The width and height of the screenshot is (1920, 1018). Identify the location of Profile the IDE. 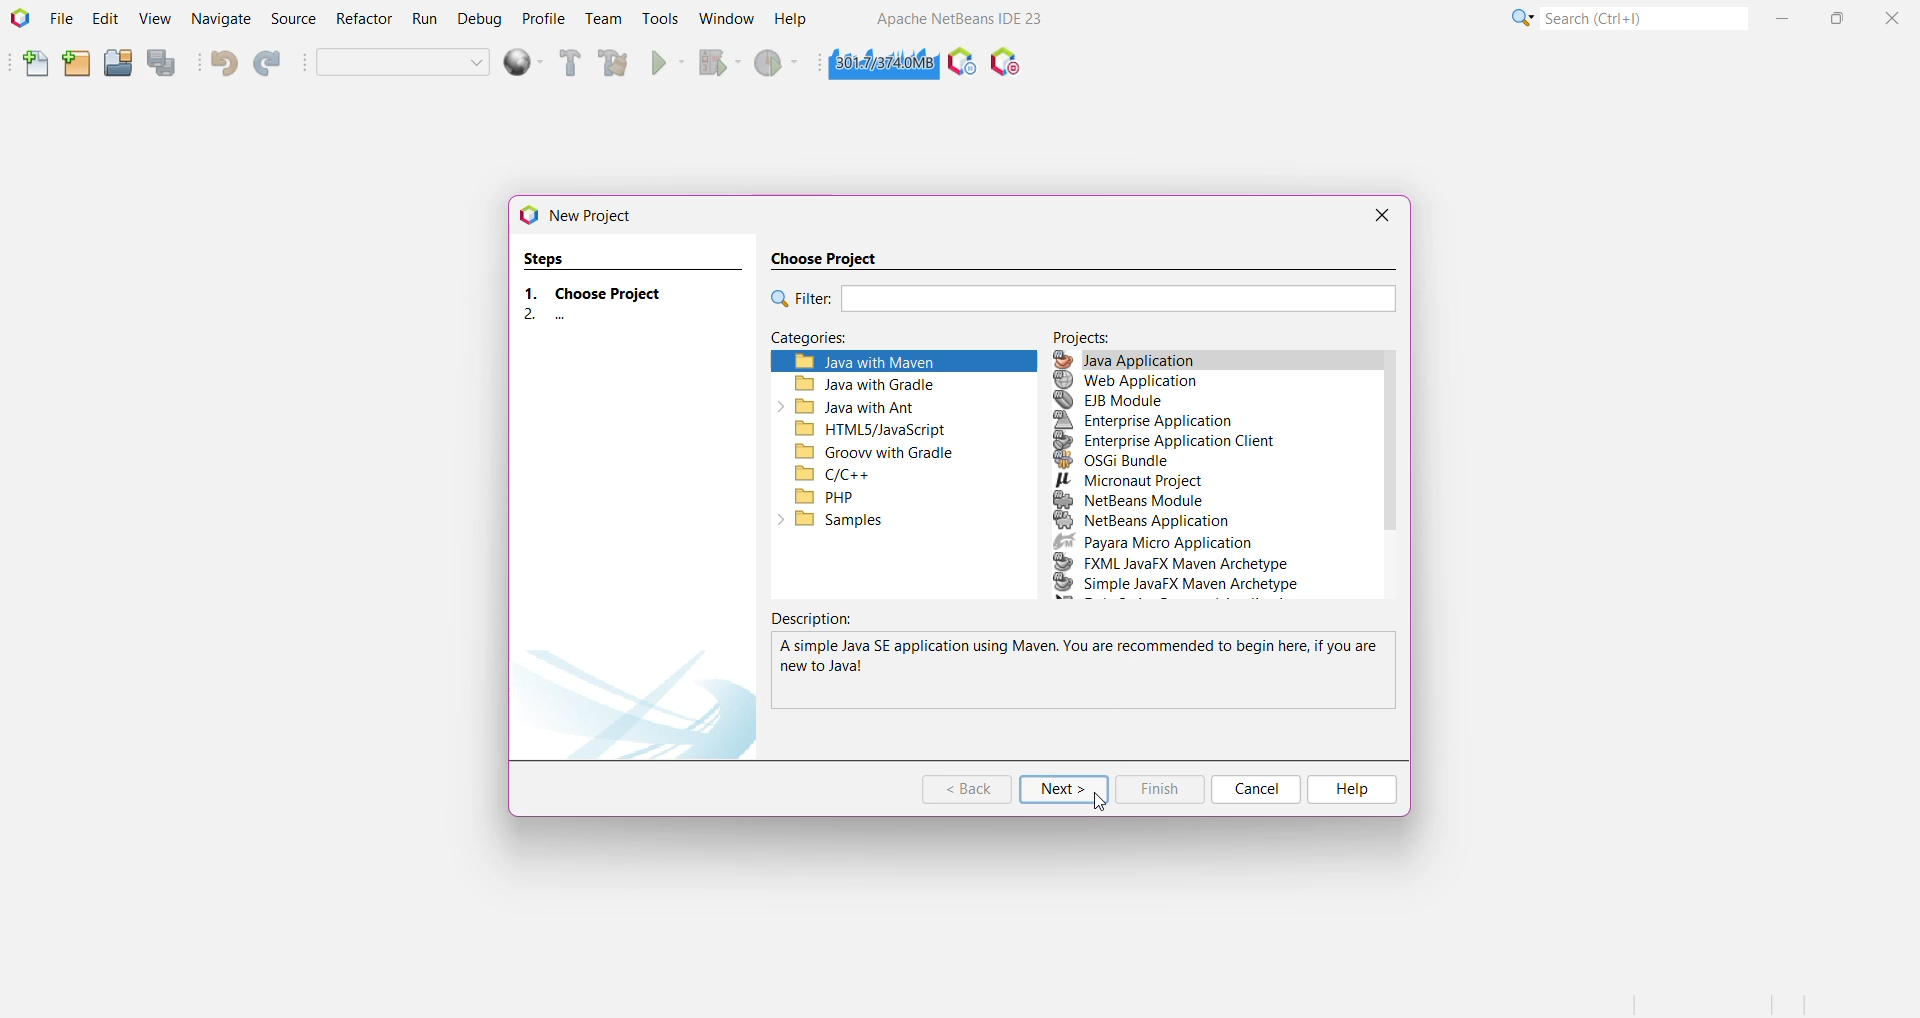
(961, 65).